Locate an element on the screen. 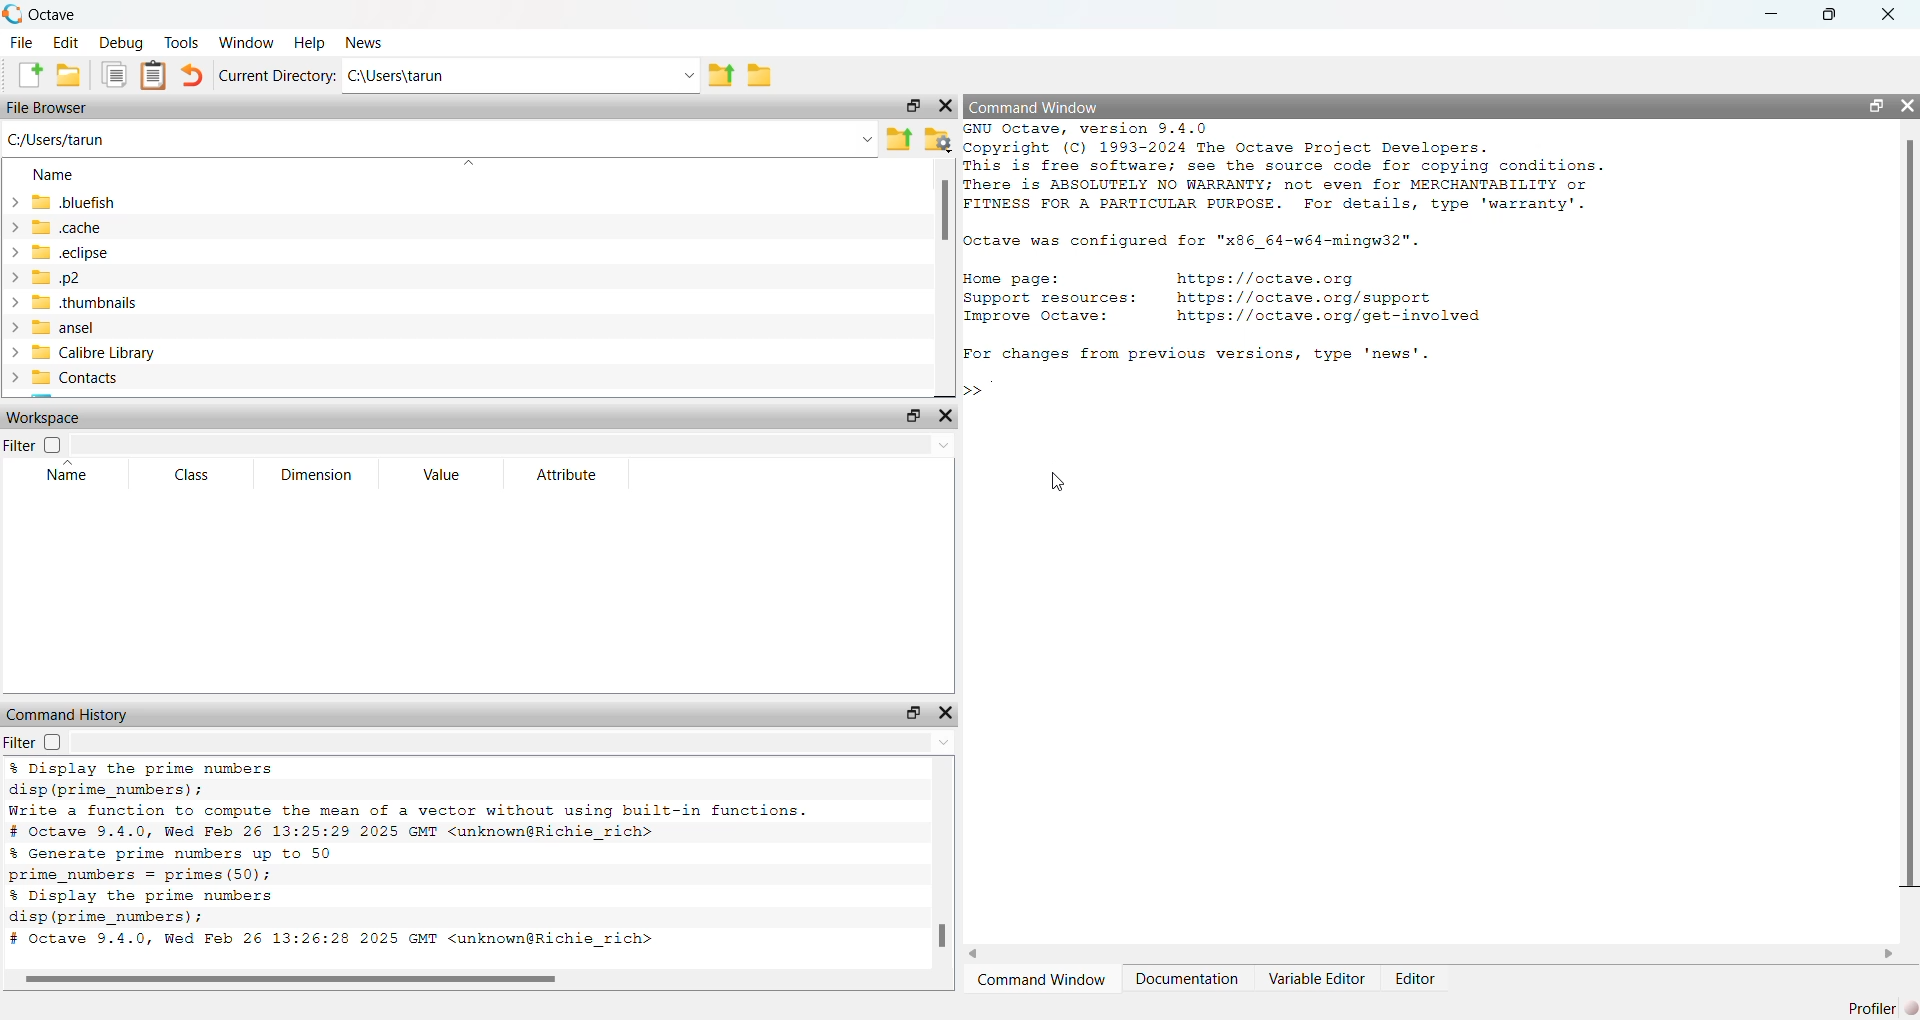 This screenshot has width=1920, height=1020. scroll right is located at coordinates (1890, 954).